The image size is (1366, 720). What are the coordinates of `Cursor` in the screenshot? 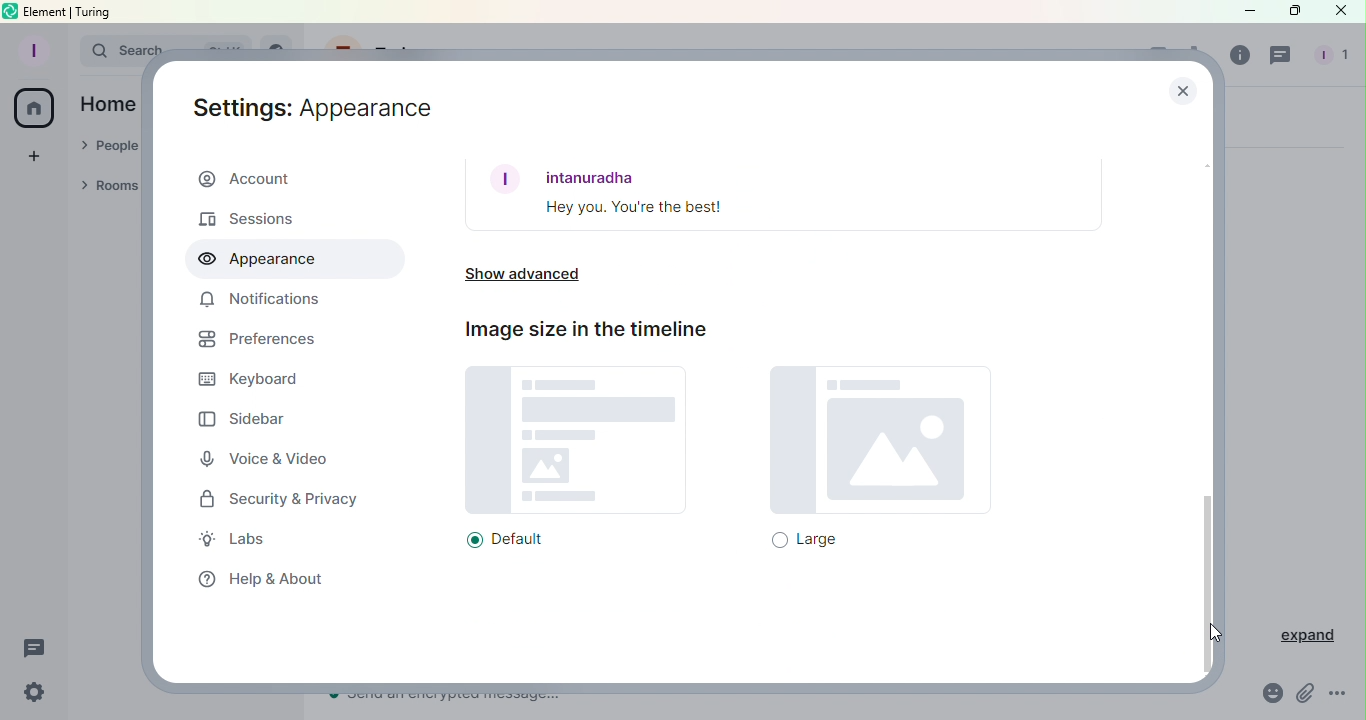 It's located at (1221, 642).